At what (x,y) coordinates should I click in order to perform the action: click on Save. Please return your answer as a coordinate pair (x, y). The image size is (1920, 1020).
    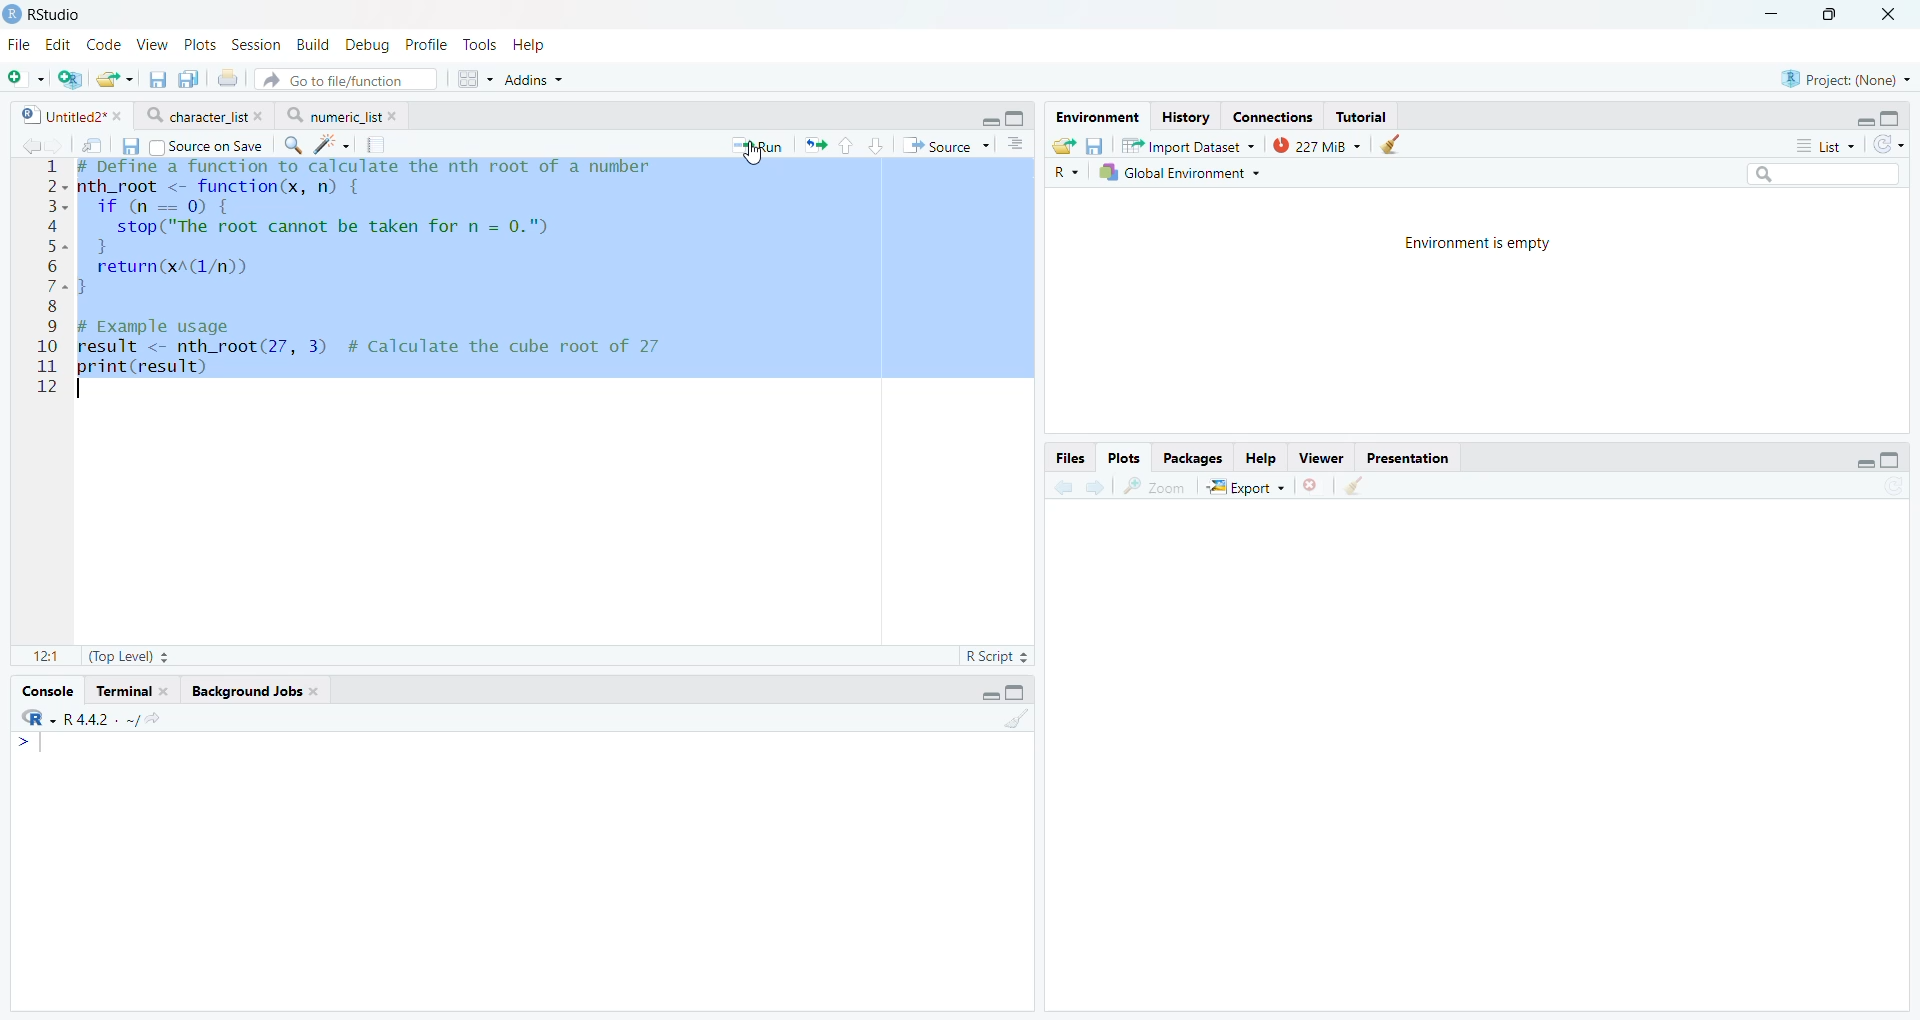
    Looking at the image, I should click on (132, 147).